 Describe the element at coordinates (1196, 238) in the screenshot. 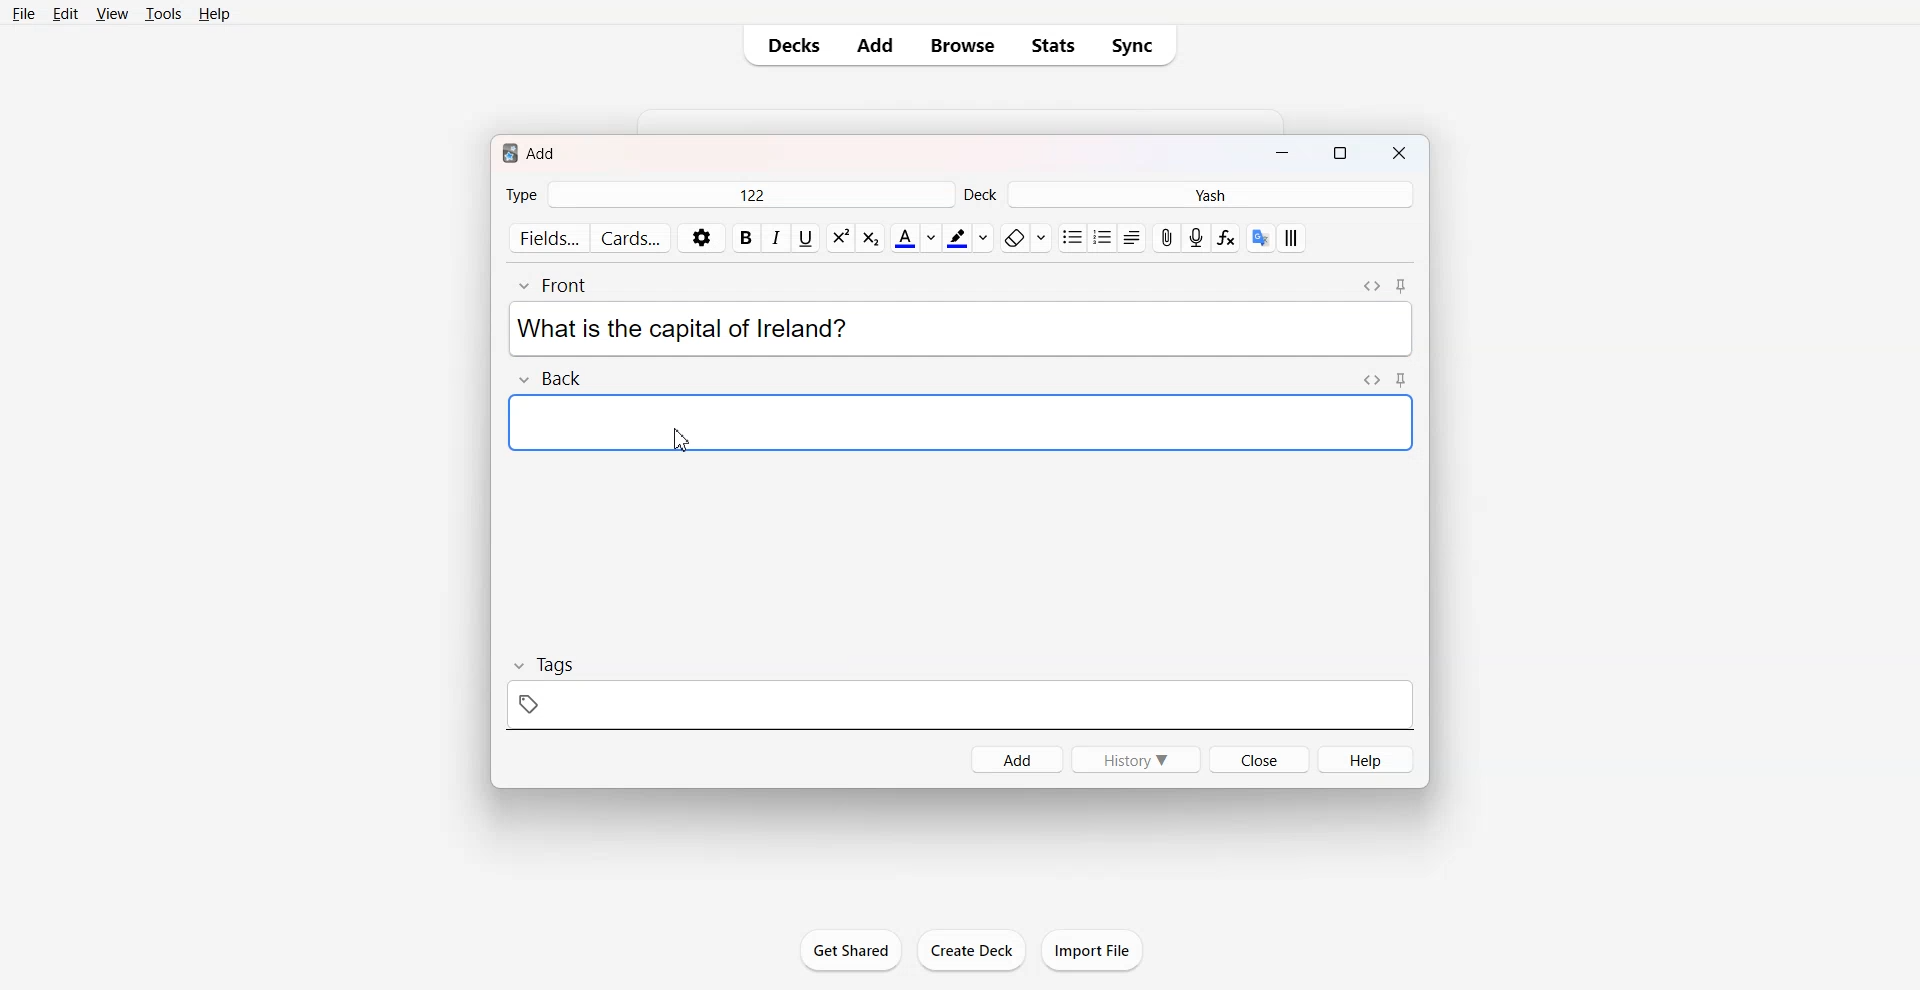

I see `Record Audio` at that location.